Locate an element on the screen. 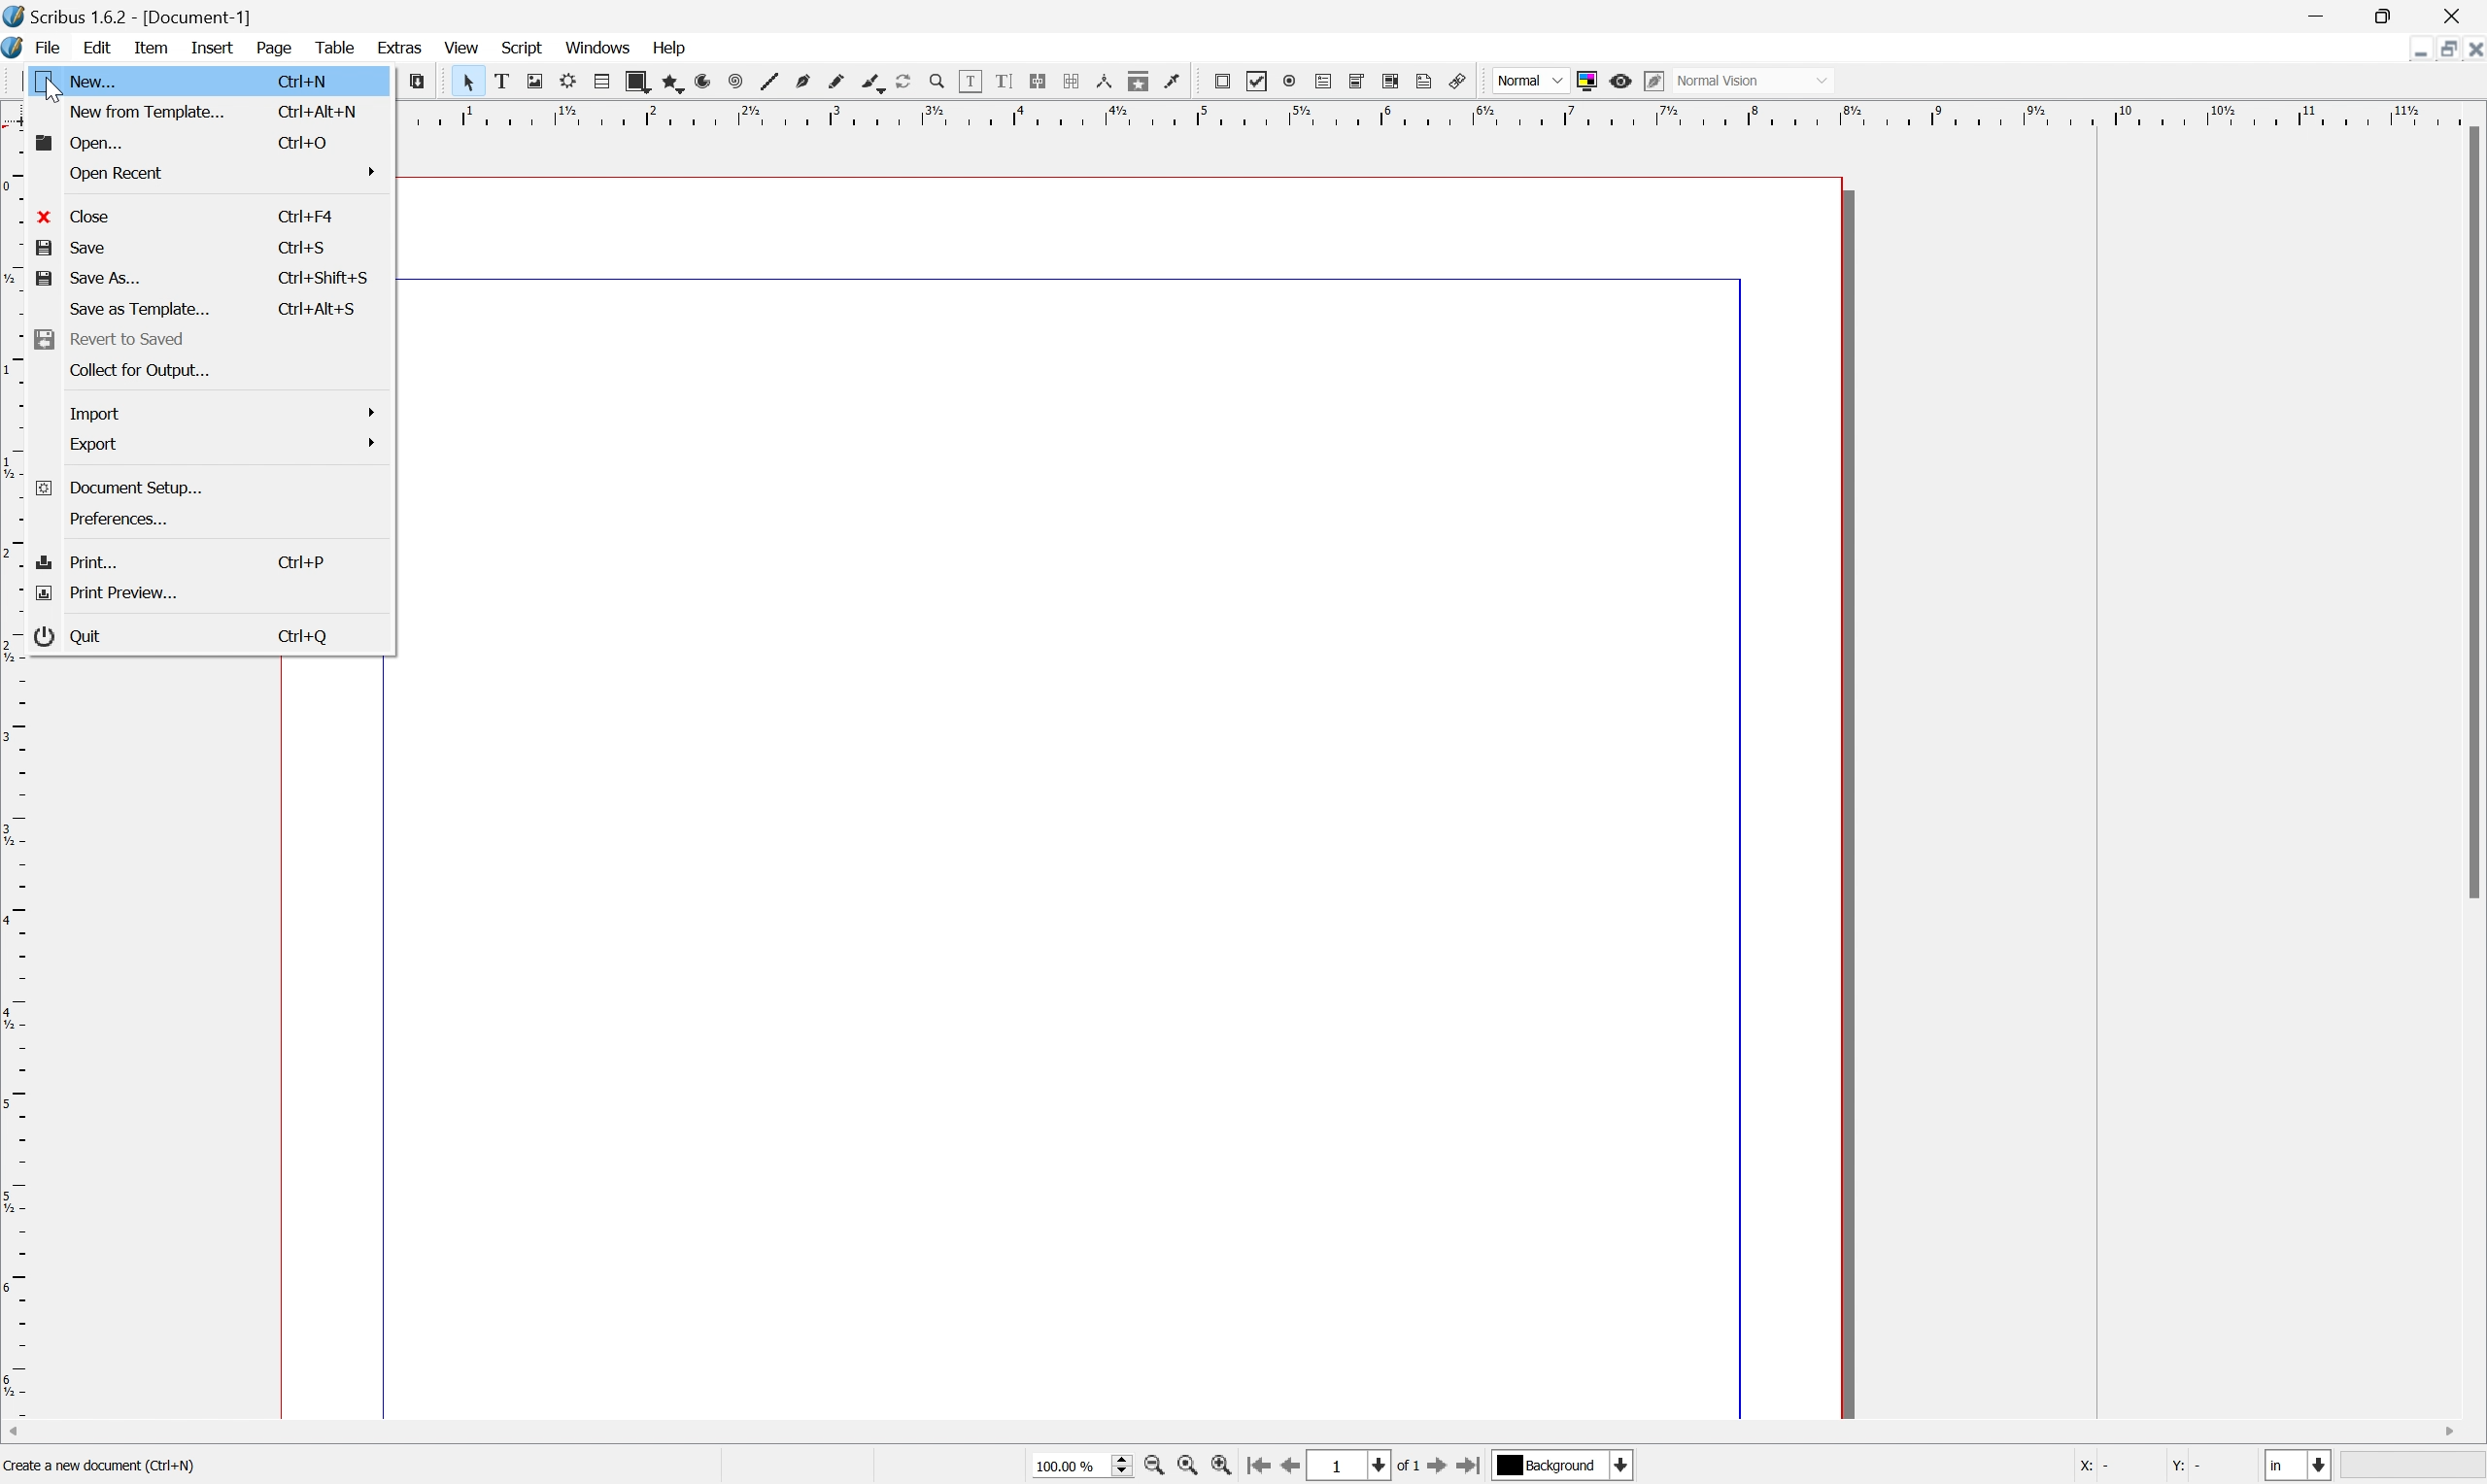 The height and width of the screenshot is (1484, 2487). Print preview is located at coordinates (112, 592).